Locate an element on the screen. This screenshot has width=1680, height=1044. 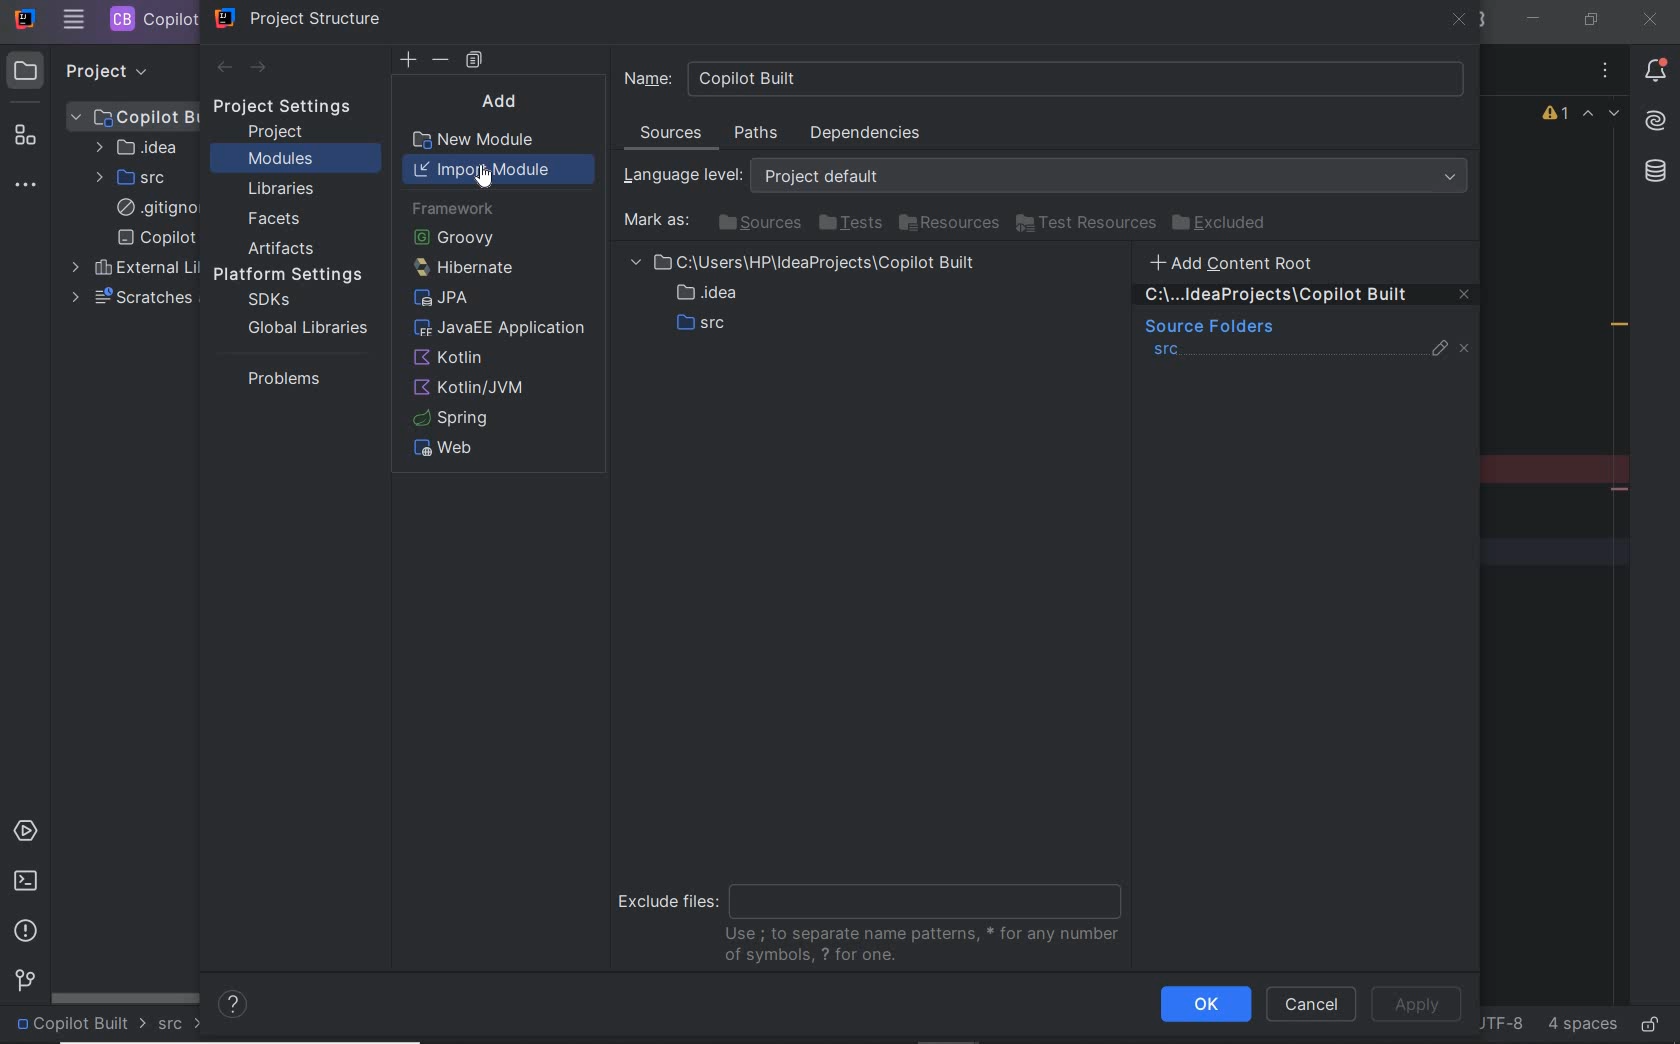
PROJECT FILE ANME is located at coordinates (135, 116).